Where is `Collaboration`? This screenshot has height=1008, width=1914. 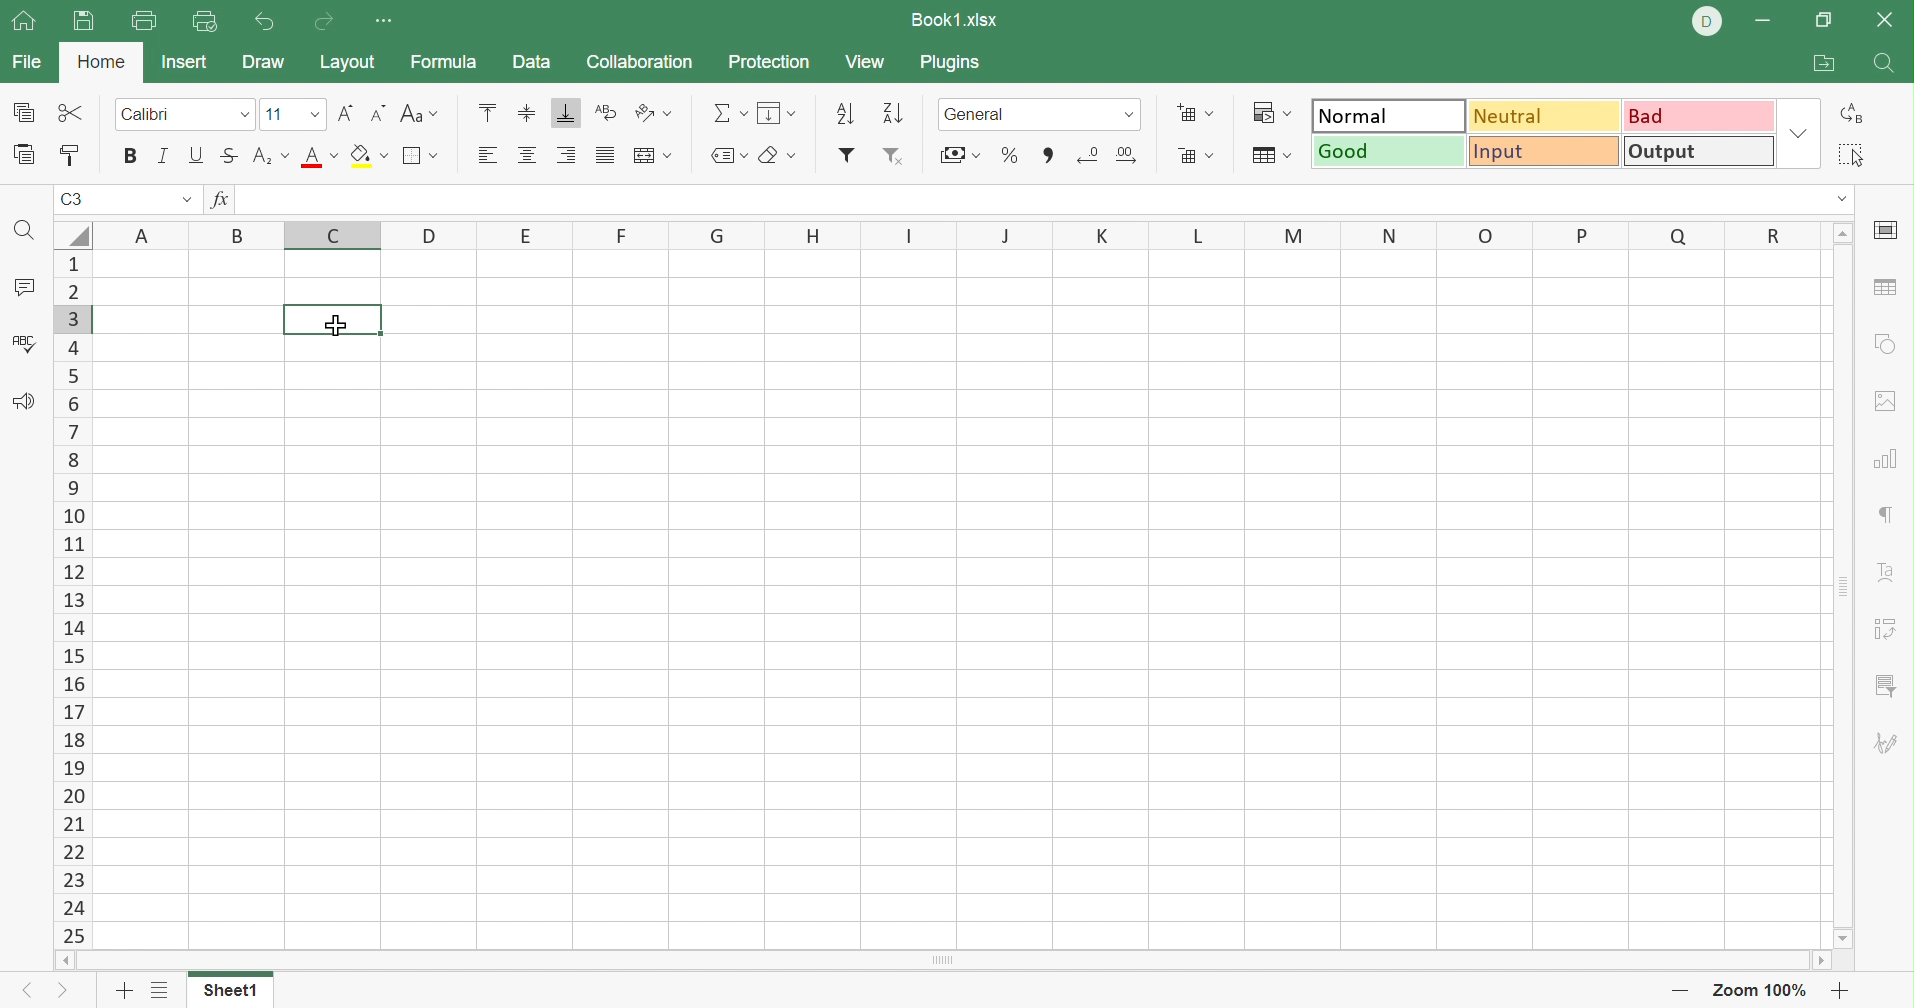 Collaboration is located at coordinates (640, 60).